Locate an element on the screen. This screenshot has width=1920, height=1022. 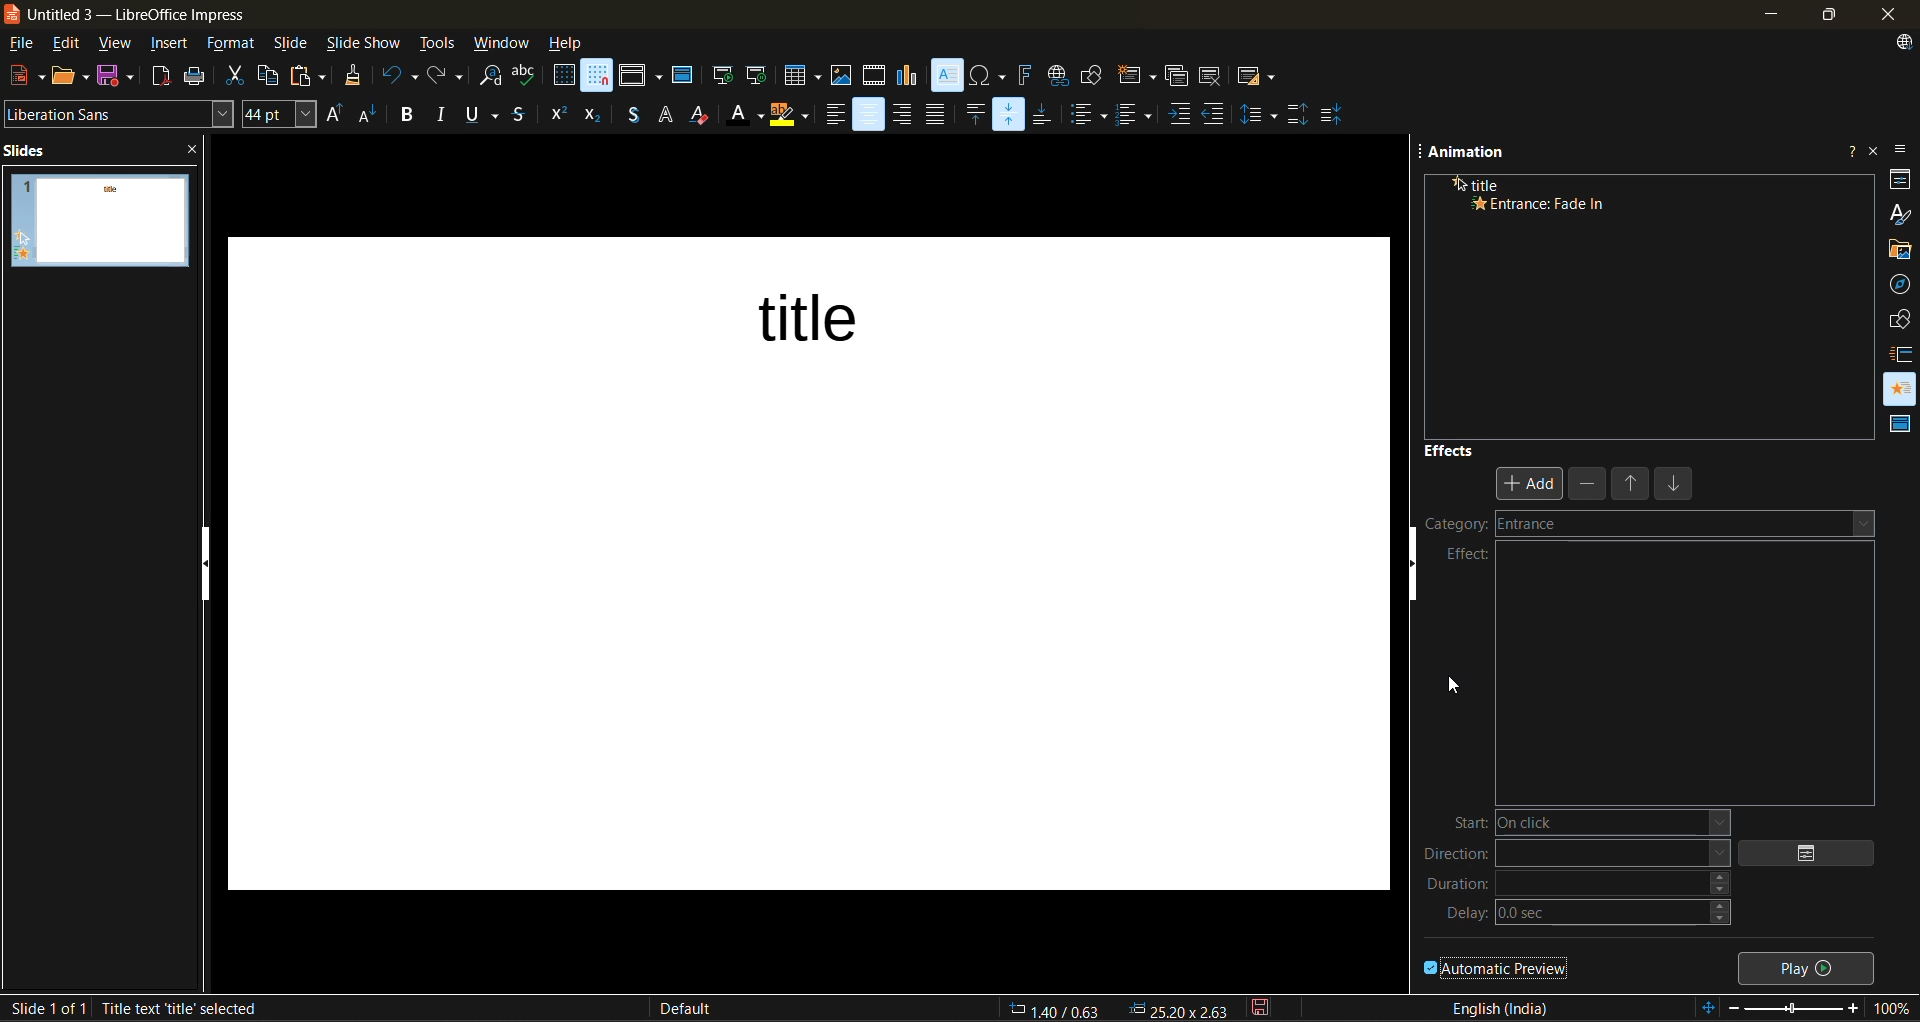
justified is located at coordinates (939, 113).